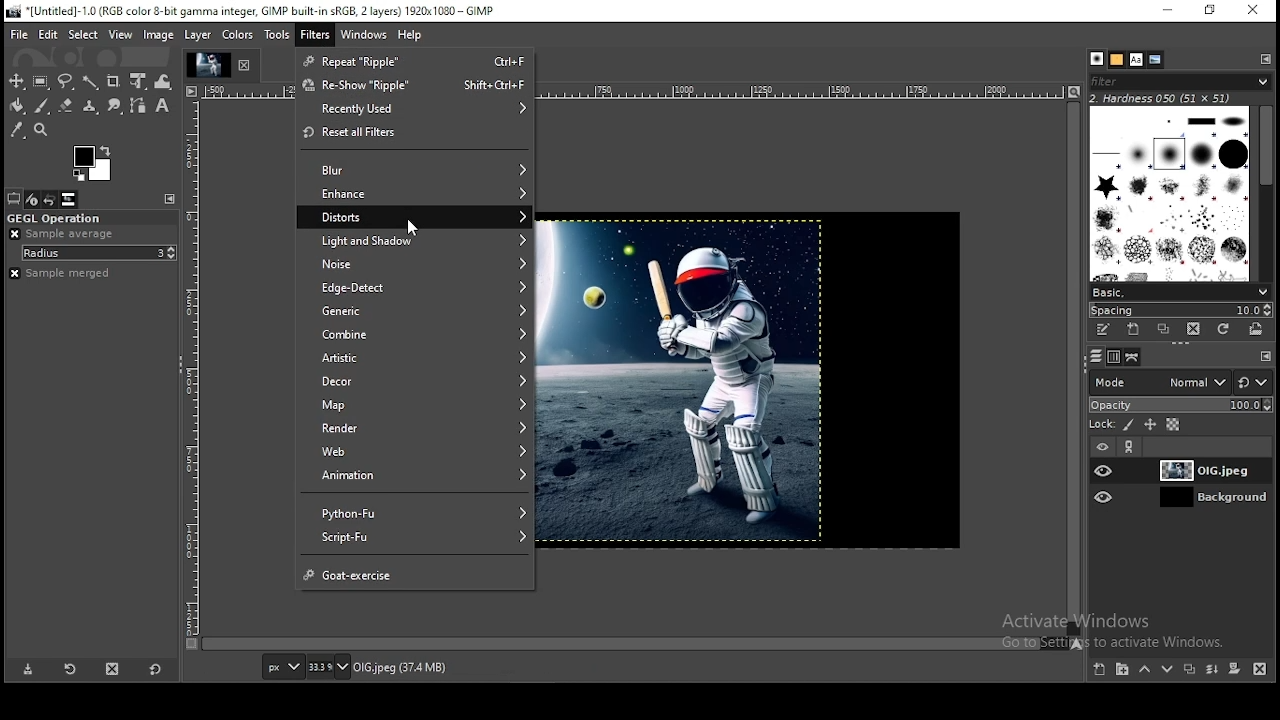  Describe the element at coordinates (83, 34) in the screenshot. I see `elect` at that location.